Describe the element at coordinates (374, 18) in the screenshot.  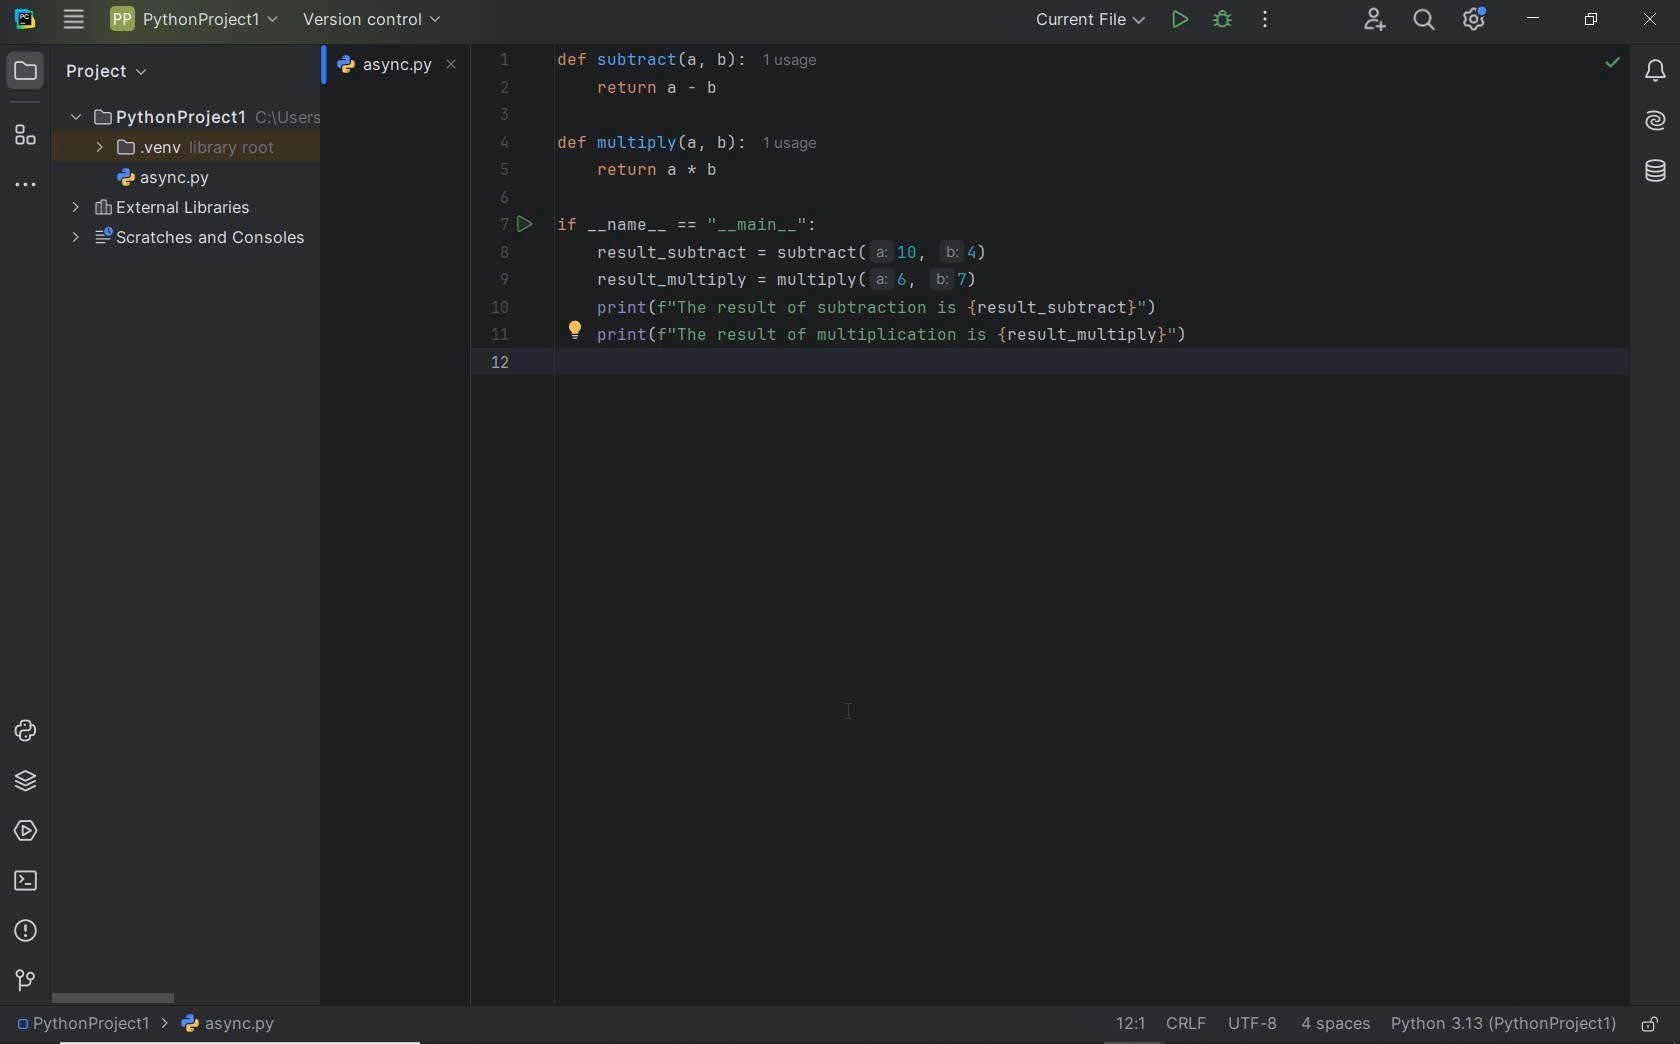
I see `version control` at that location.